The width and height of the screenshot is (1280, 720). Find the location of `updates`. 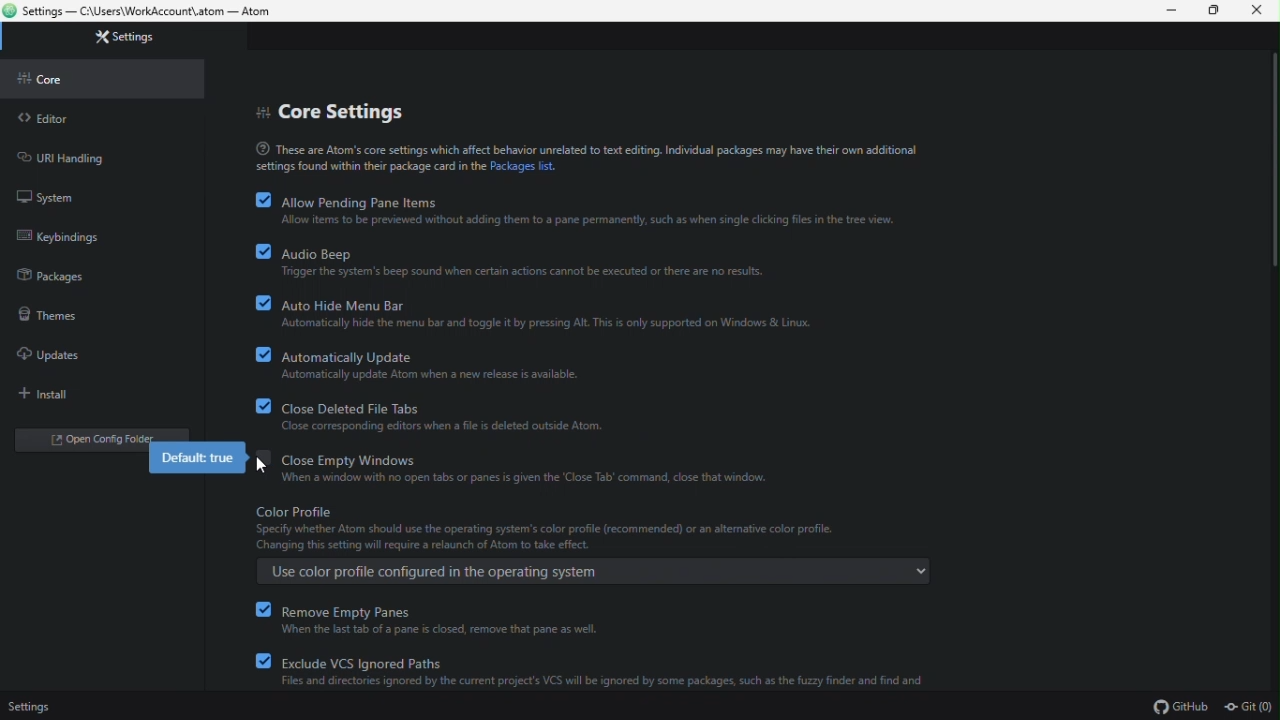

updates is located at coordinates (57, 354).